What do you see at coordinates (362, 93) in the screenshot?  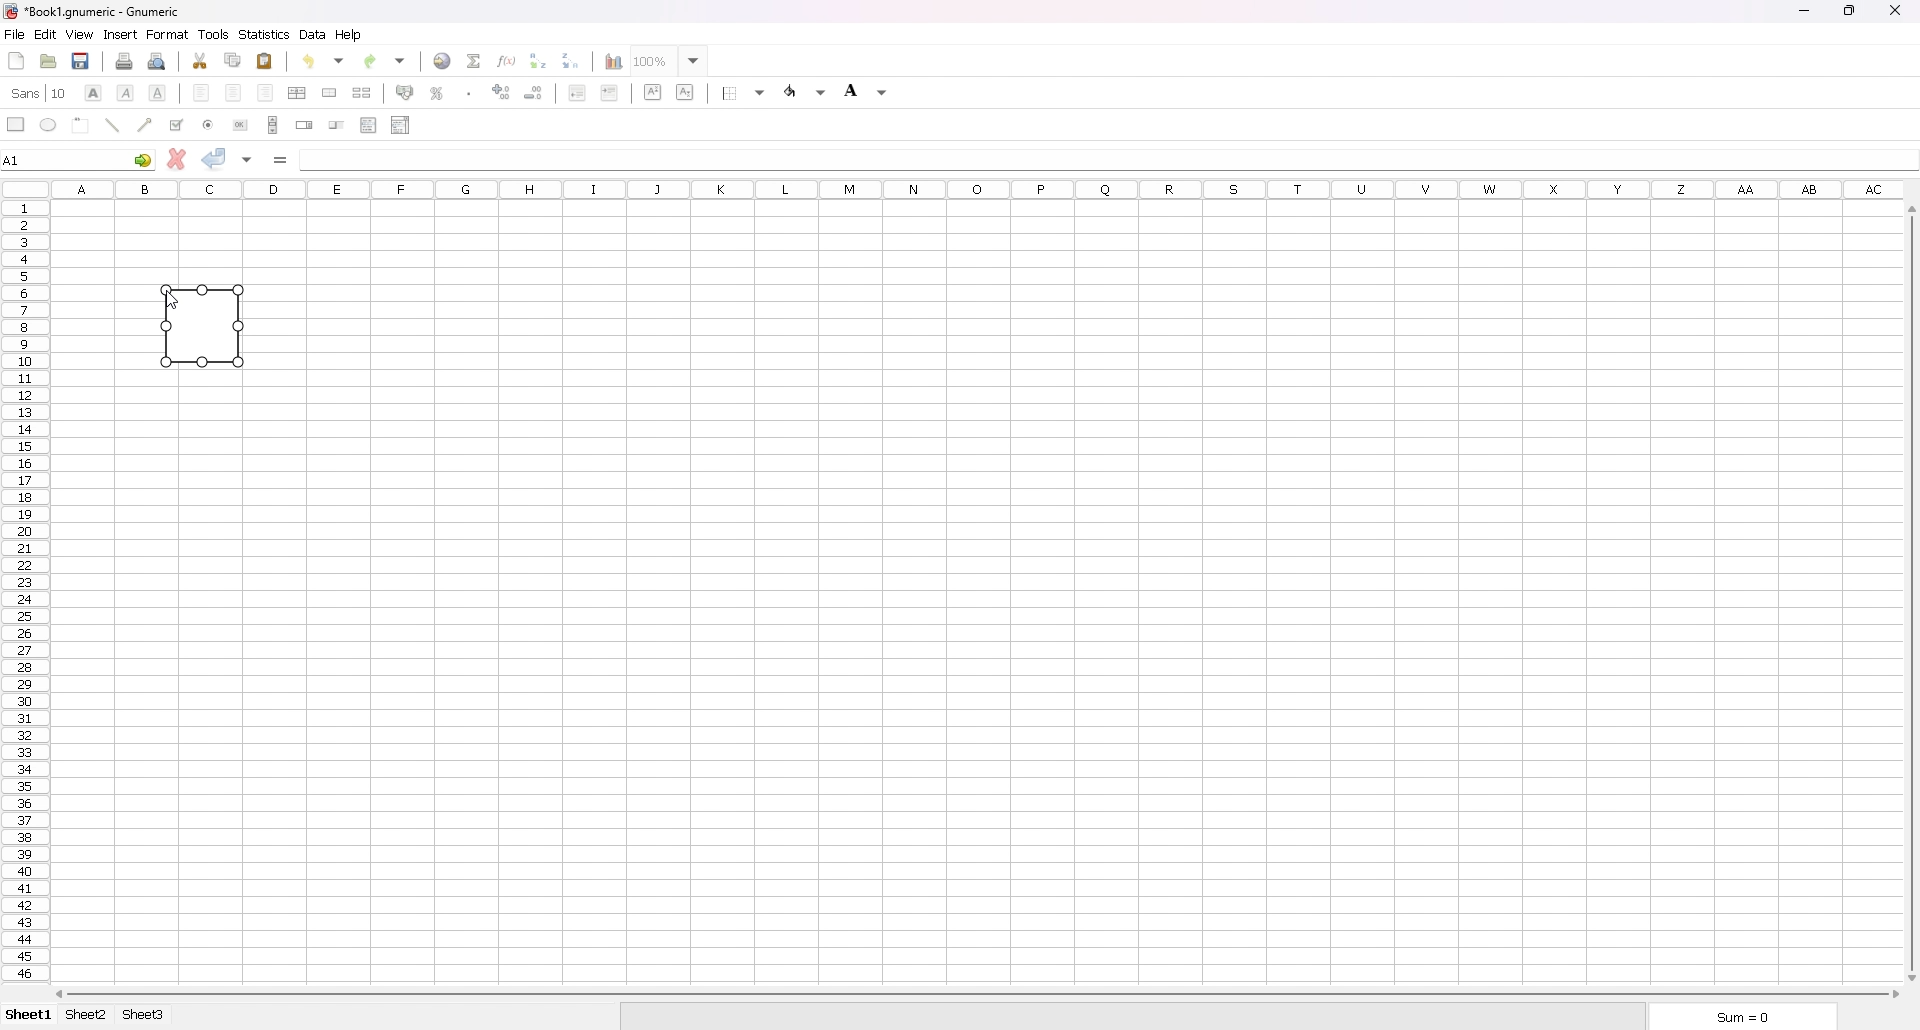 I see `split merged cells` at bounding box center [362, 93].